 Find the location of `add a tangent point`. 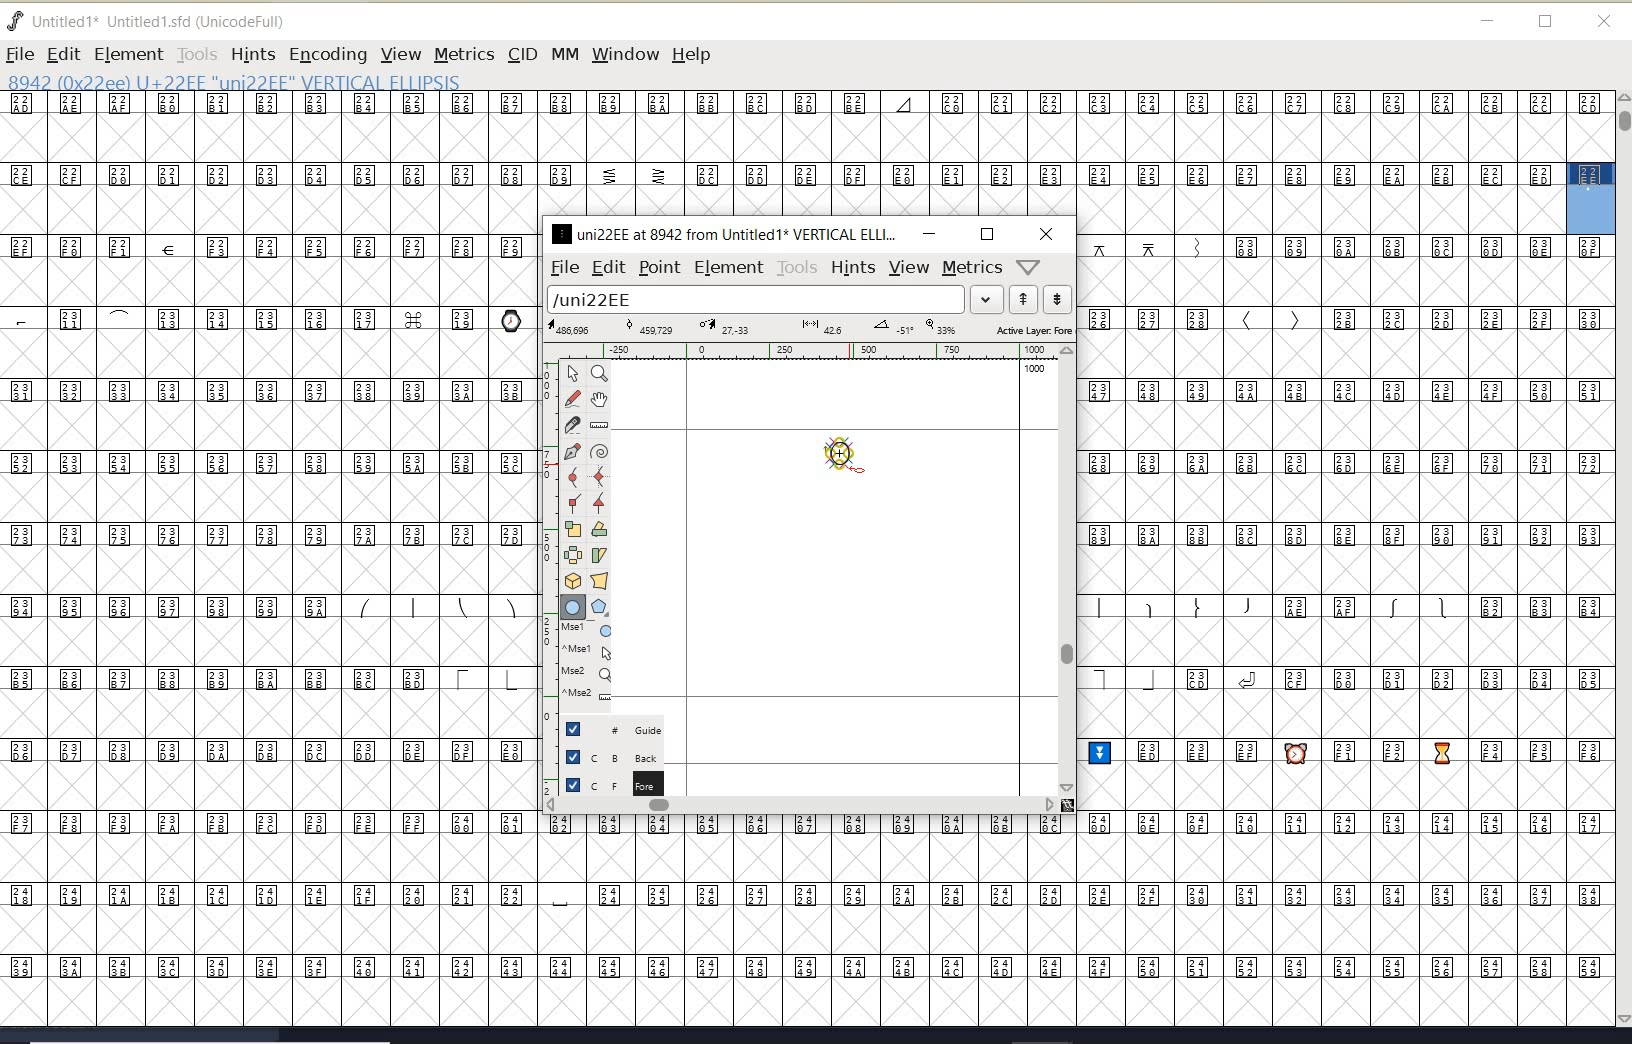

add a tangent point is located at coordinates (597, 500).